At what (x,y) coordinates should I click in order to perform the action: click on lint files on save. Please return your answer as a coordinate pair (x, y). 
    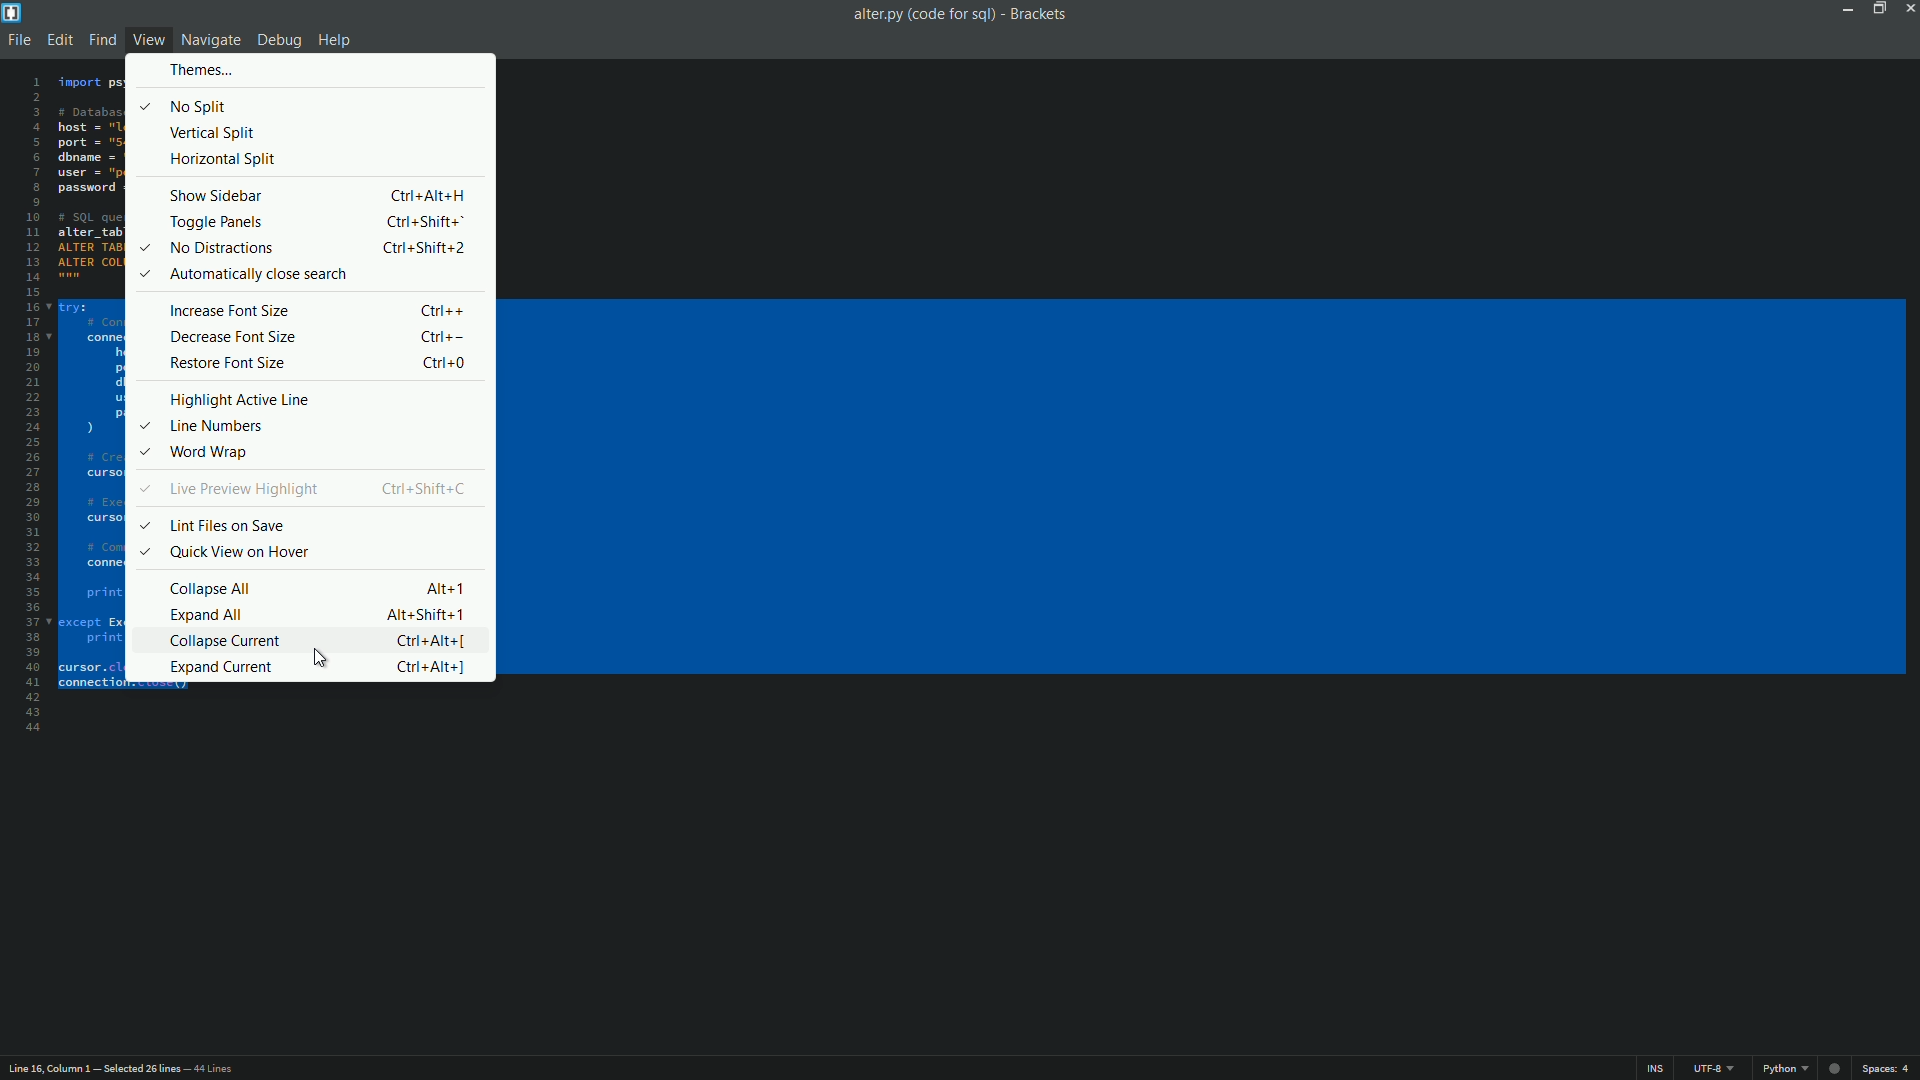
    Looking at the image, I should click on (226, 527).